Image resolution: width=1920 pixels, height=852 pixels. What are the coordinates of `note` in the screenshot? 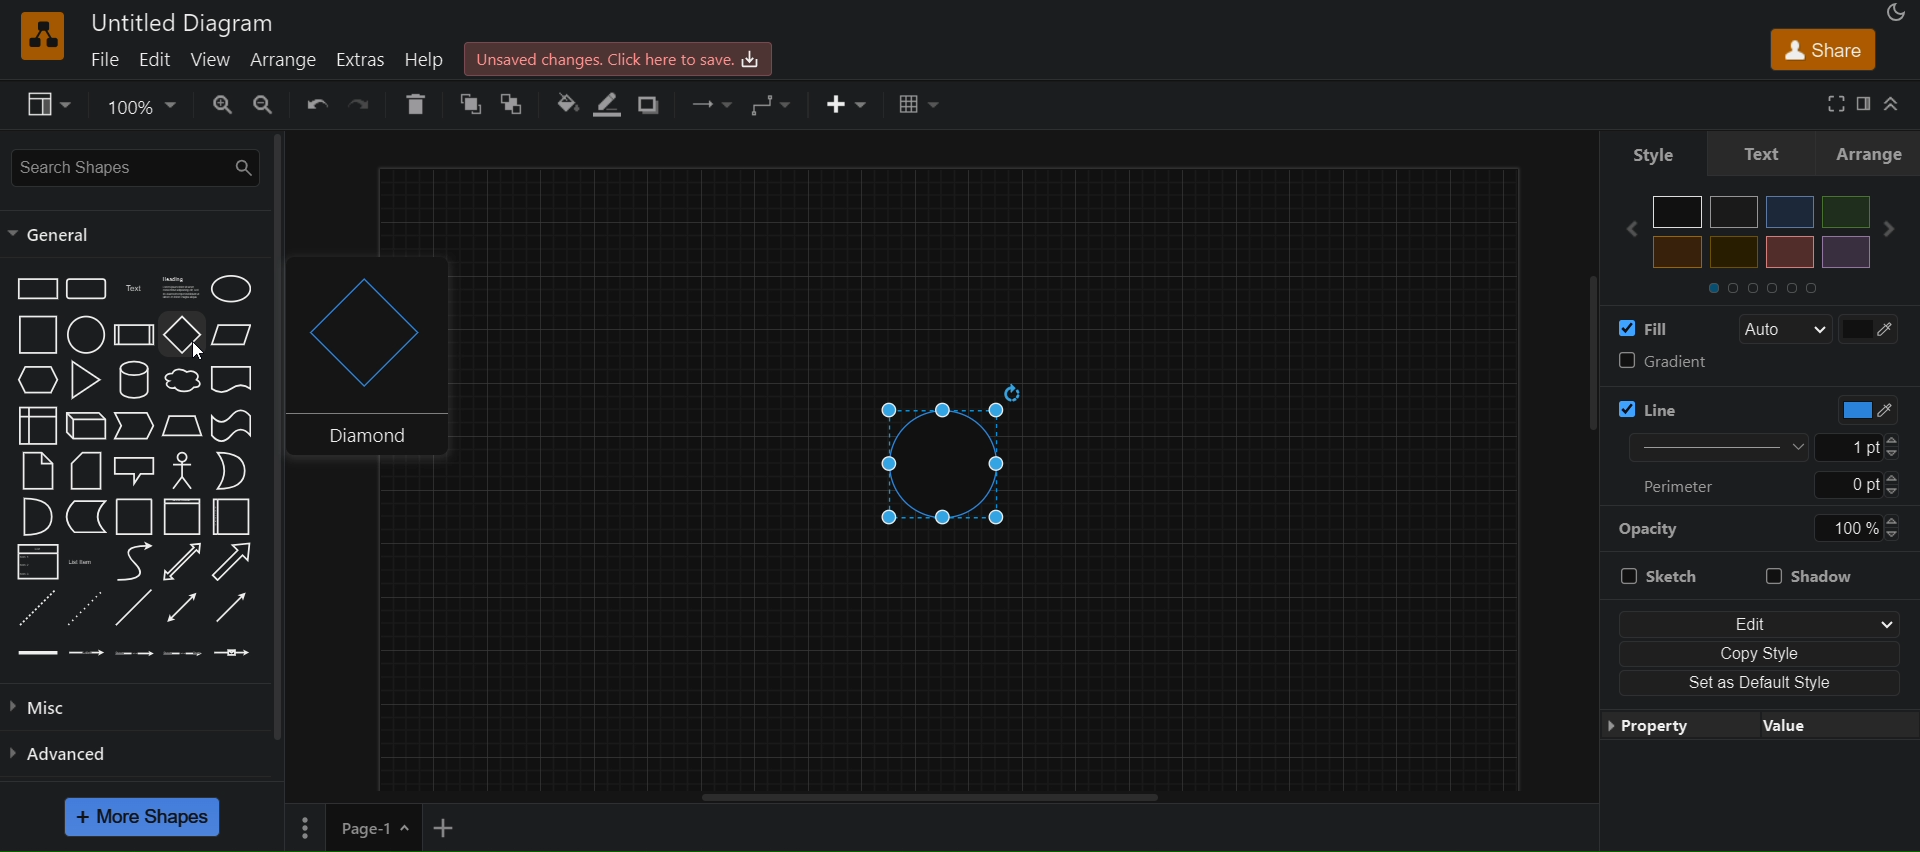 It's located at (36, 470).